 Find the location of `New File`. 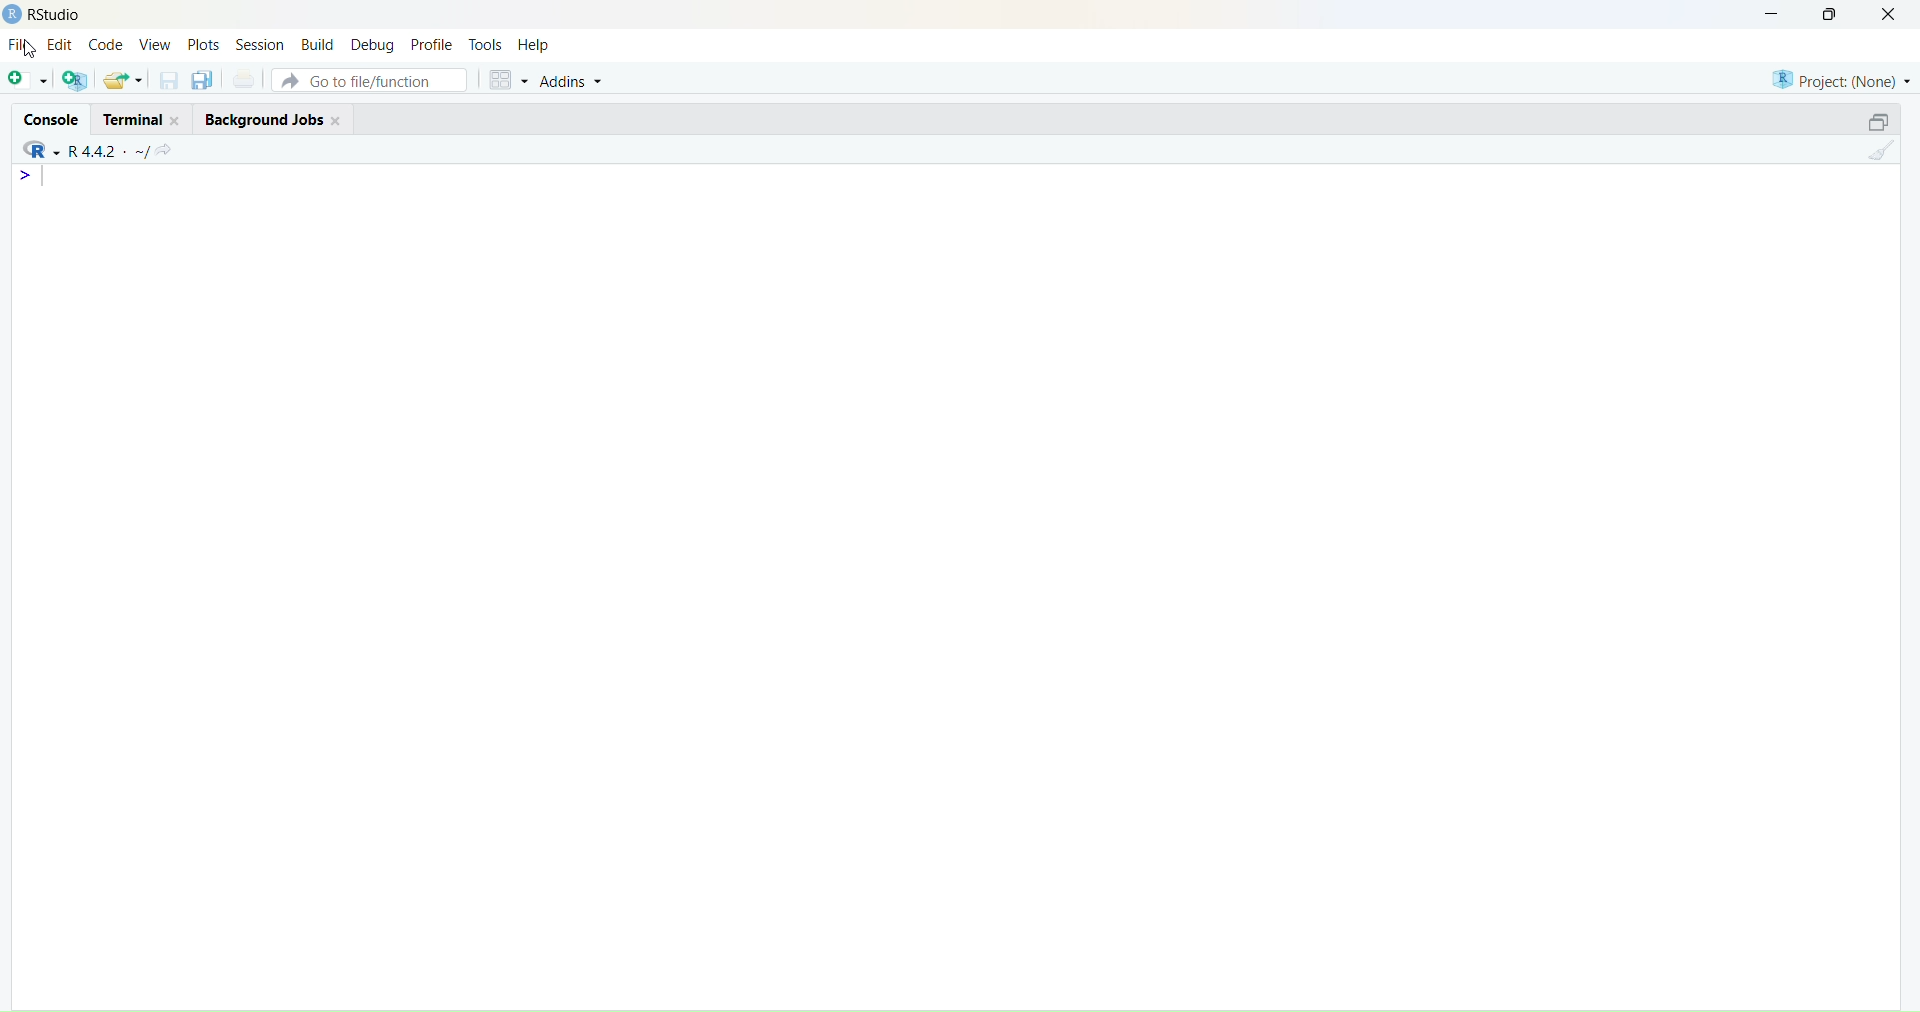

New File is located at coordinates (26, 82).